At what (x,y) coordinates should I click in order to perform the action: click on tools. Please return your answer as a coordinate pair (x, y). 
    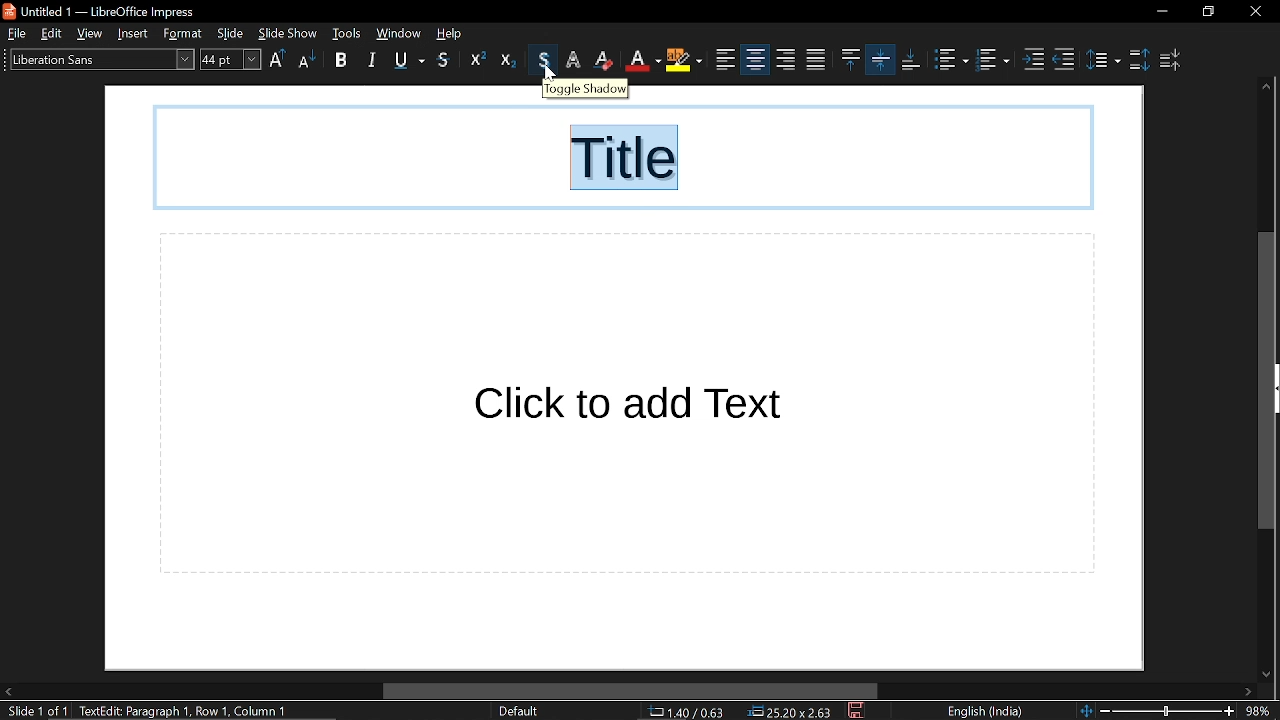
    Looking at the image, I should click on (347, 33).